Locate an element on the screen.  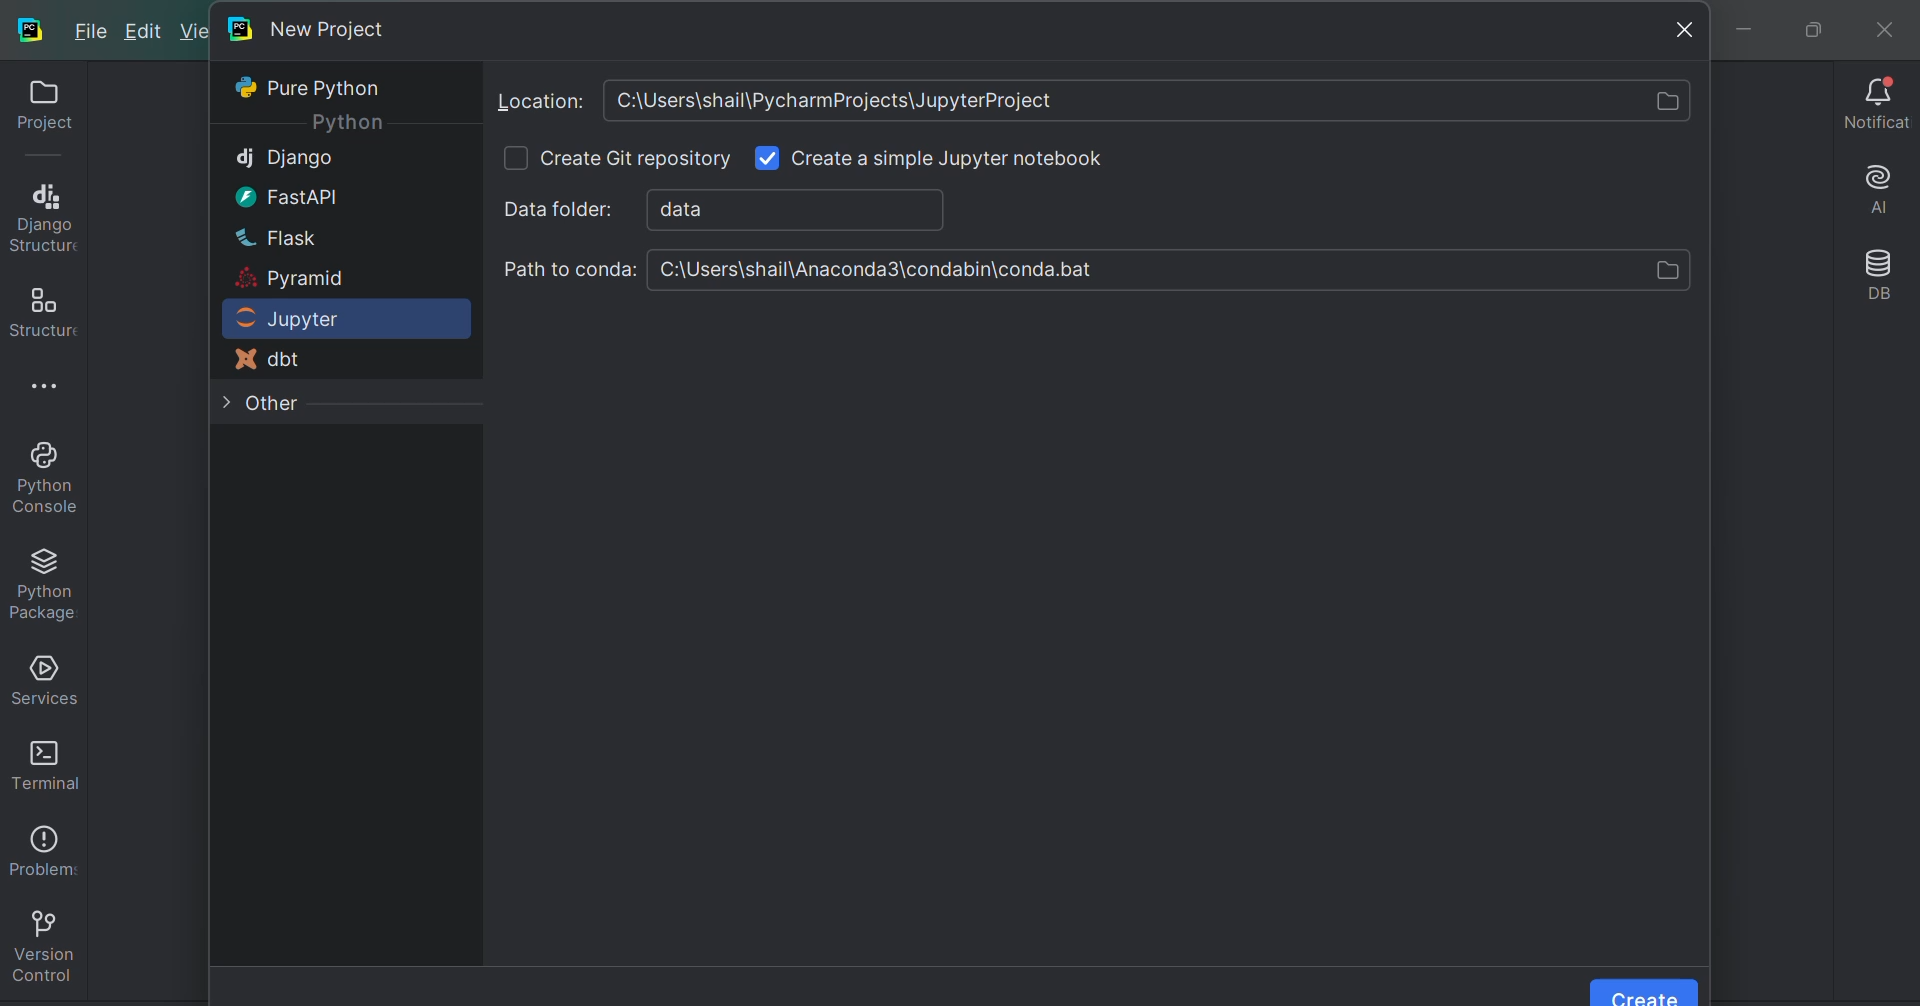
Django is located at coordinates (285, 157).